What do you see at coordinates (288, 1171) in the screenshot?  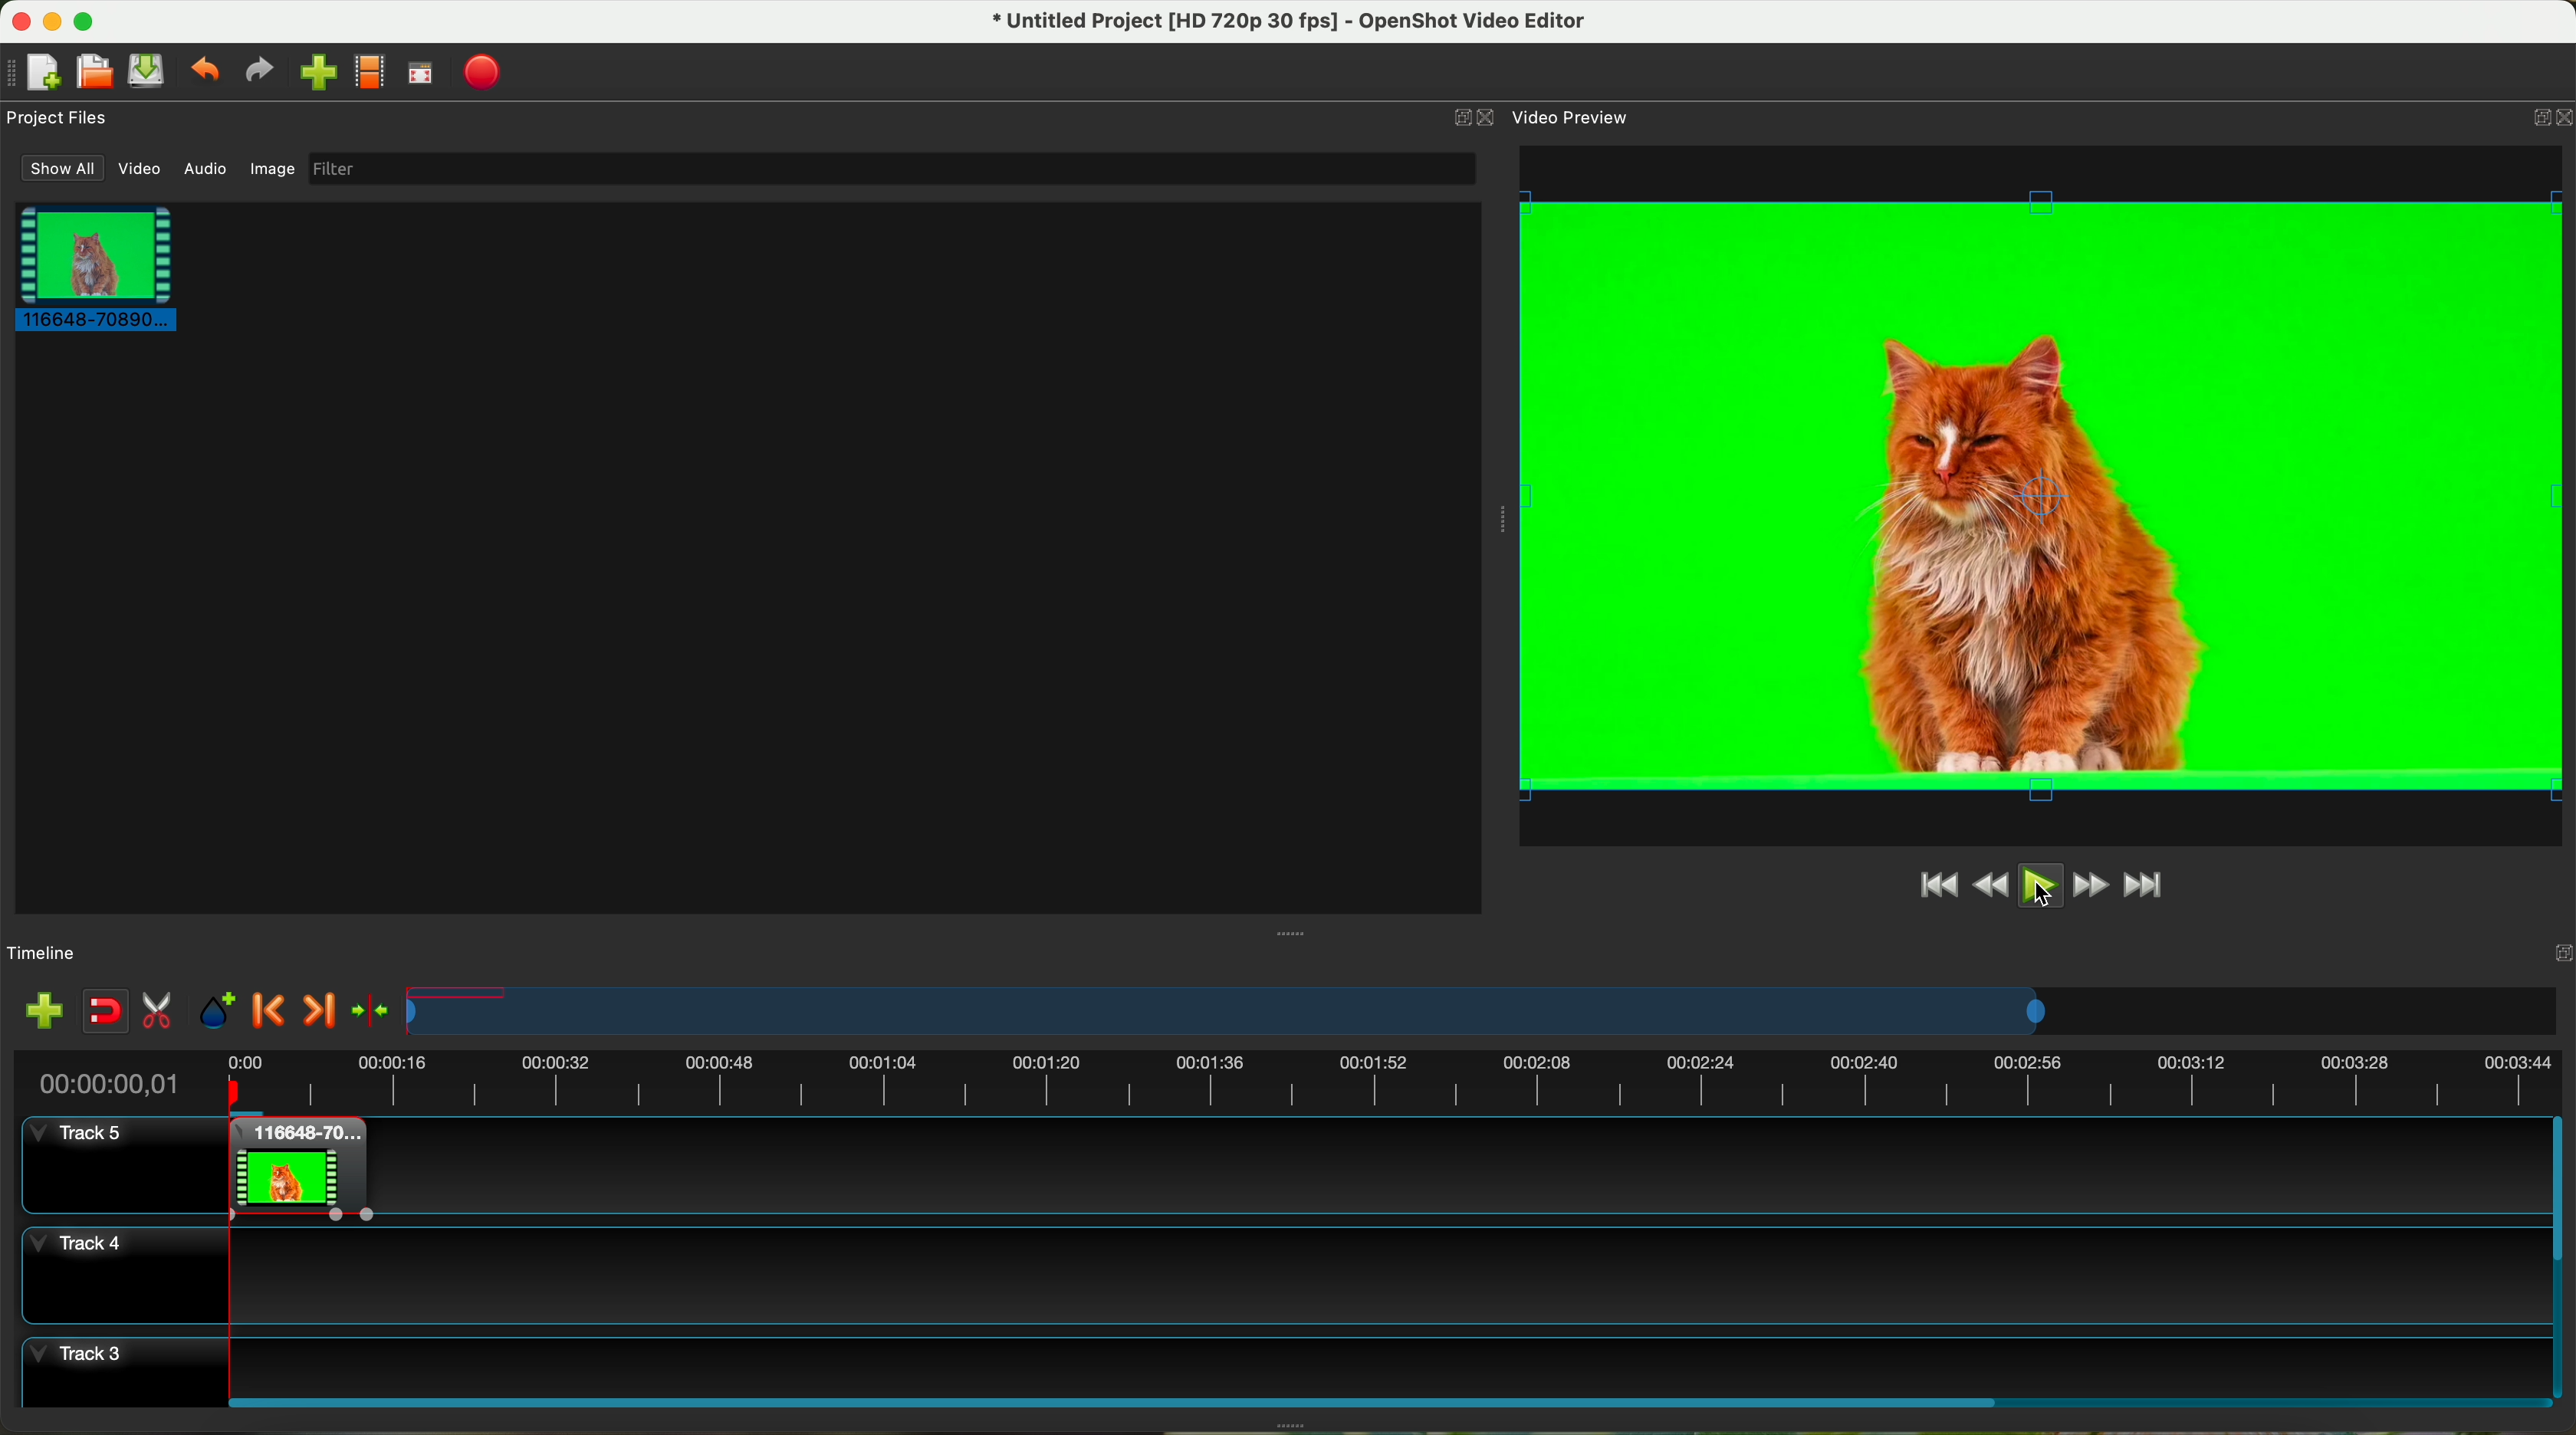 I see `right click` at bounding box center [288, 1171].